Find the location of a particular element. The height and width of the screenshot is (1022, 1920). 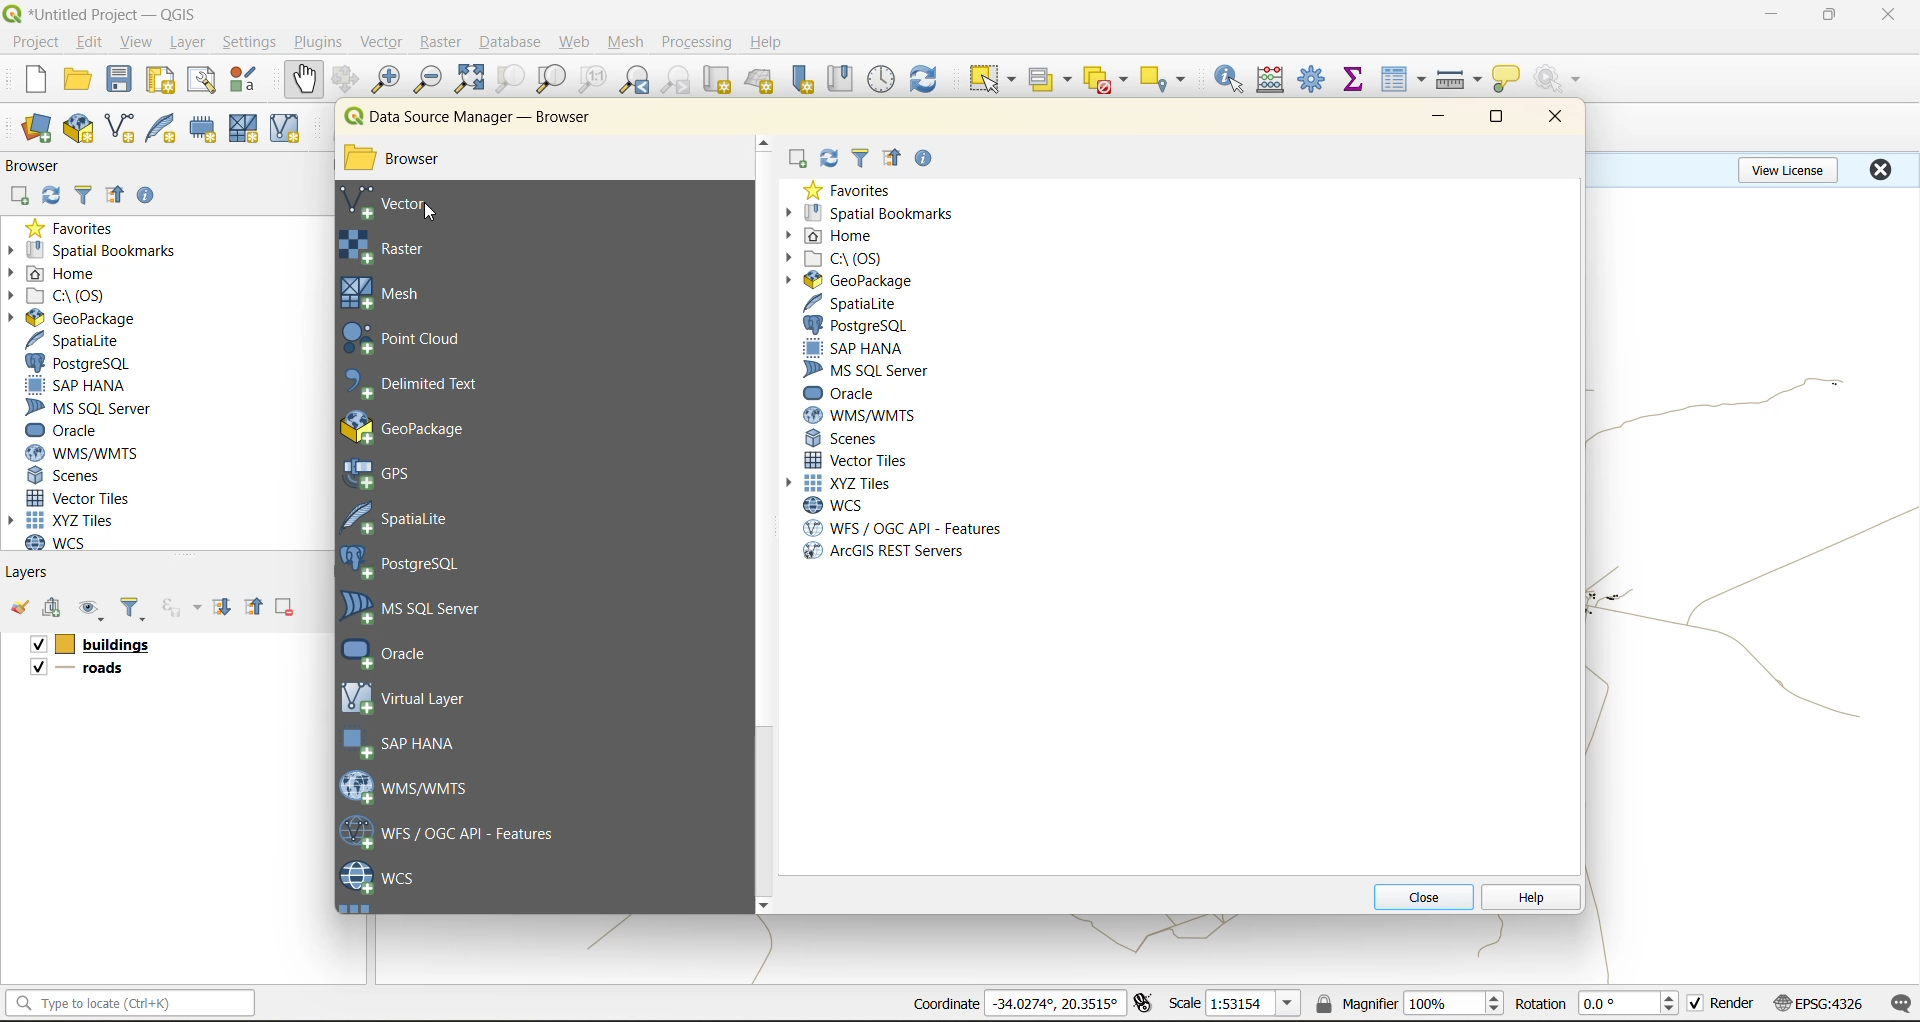

sap hana is located at coordinates (77, 386).